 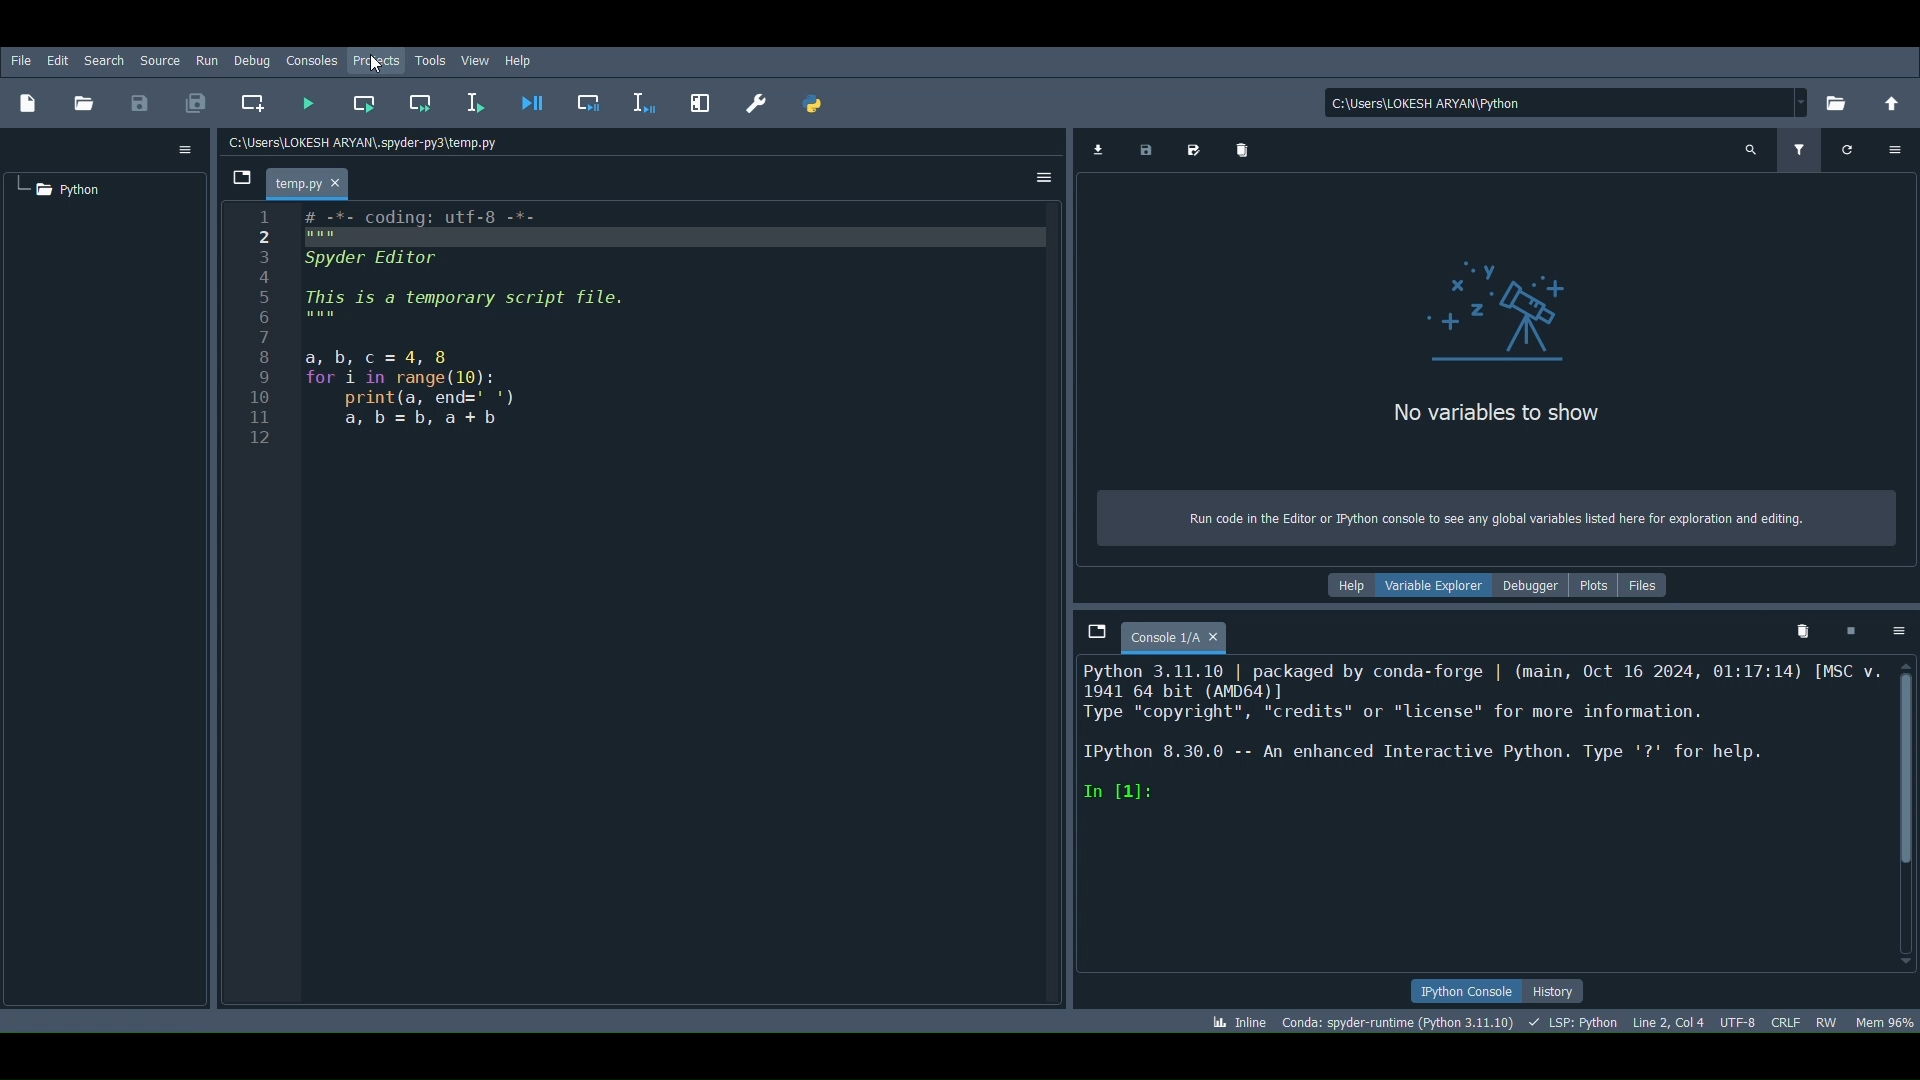 What do you see at coordinates (1848, 150) in the screenshot?
I see `Refresh variables (Ctrl + R)` at bounding box center [1848, 150].